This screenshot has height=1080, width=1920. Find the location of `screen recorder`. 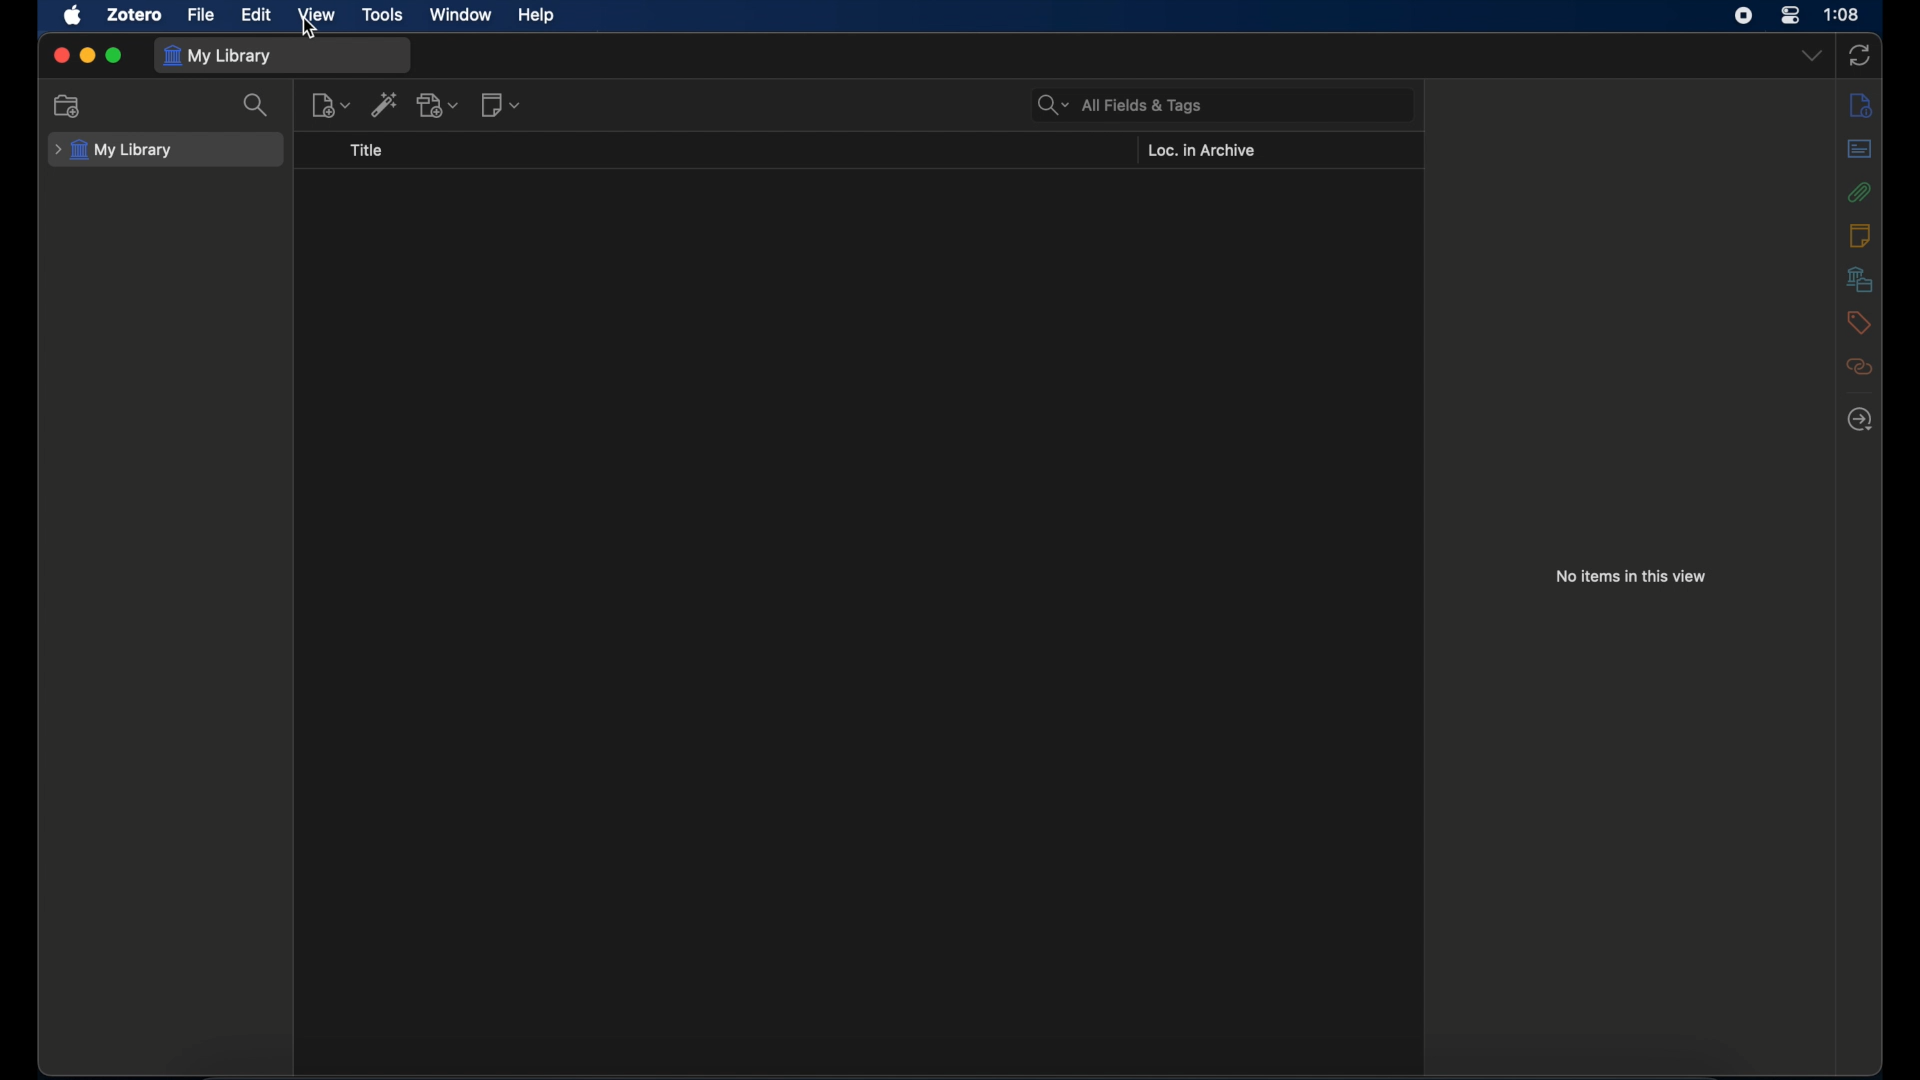

screen recorder is located at coordinates (1745, 16).